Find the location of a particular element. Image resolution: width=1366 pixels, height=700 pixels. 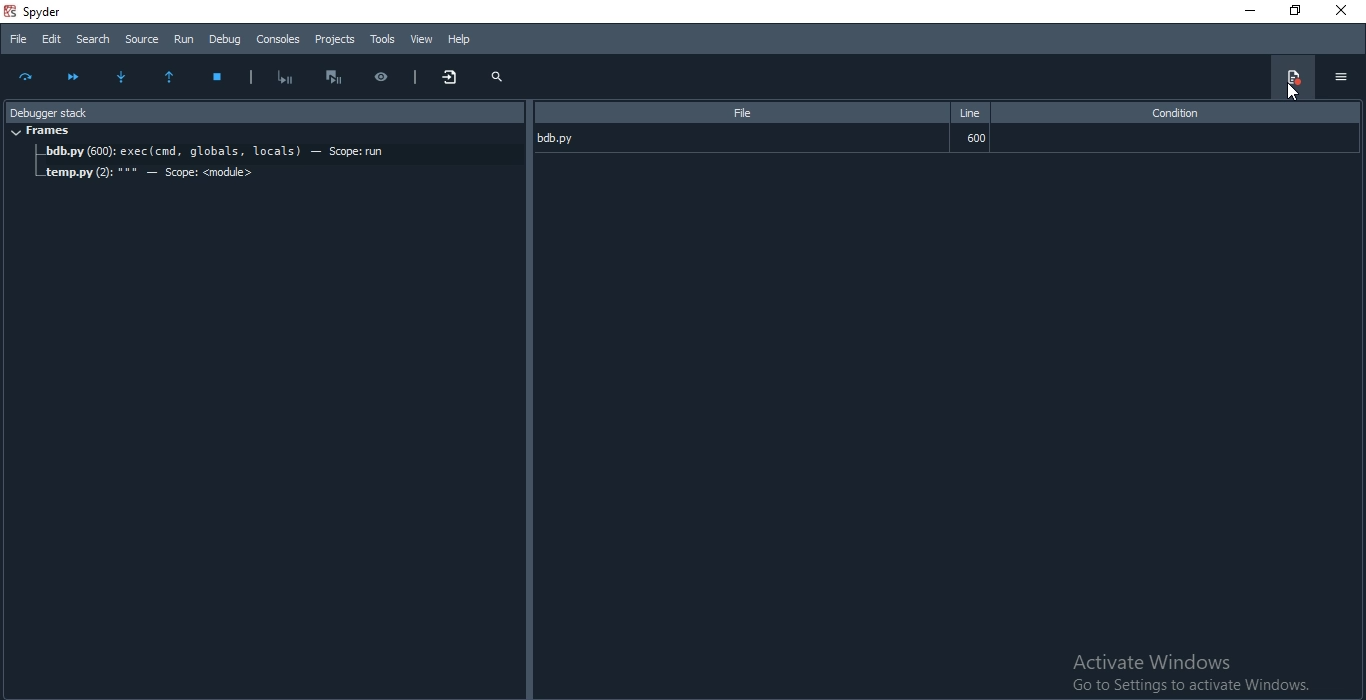

Run is located at coordinates (185, 38).